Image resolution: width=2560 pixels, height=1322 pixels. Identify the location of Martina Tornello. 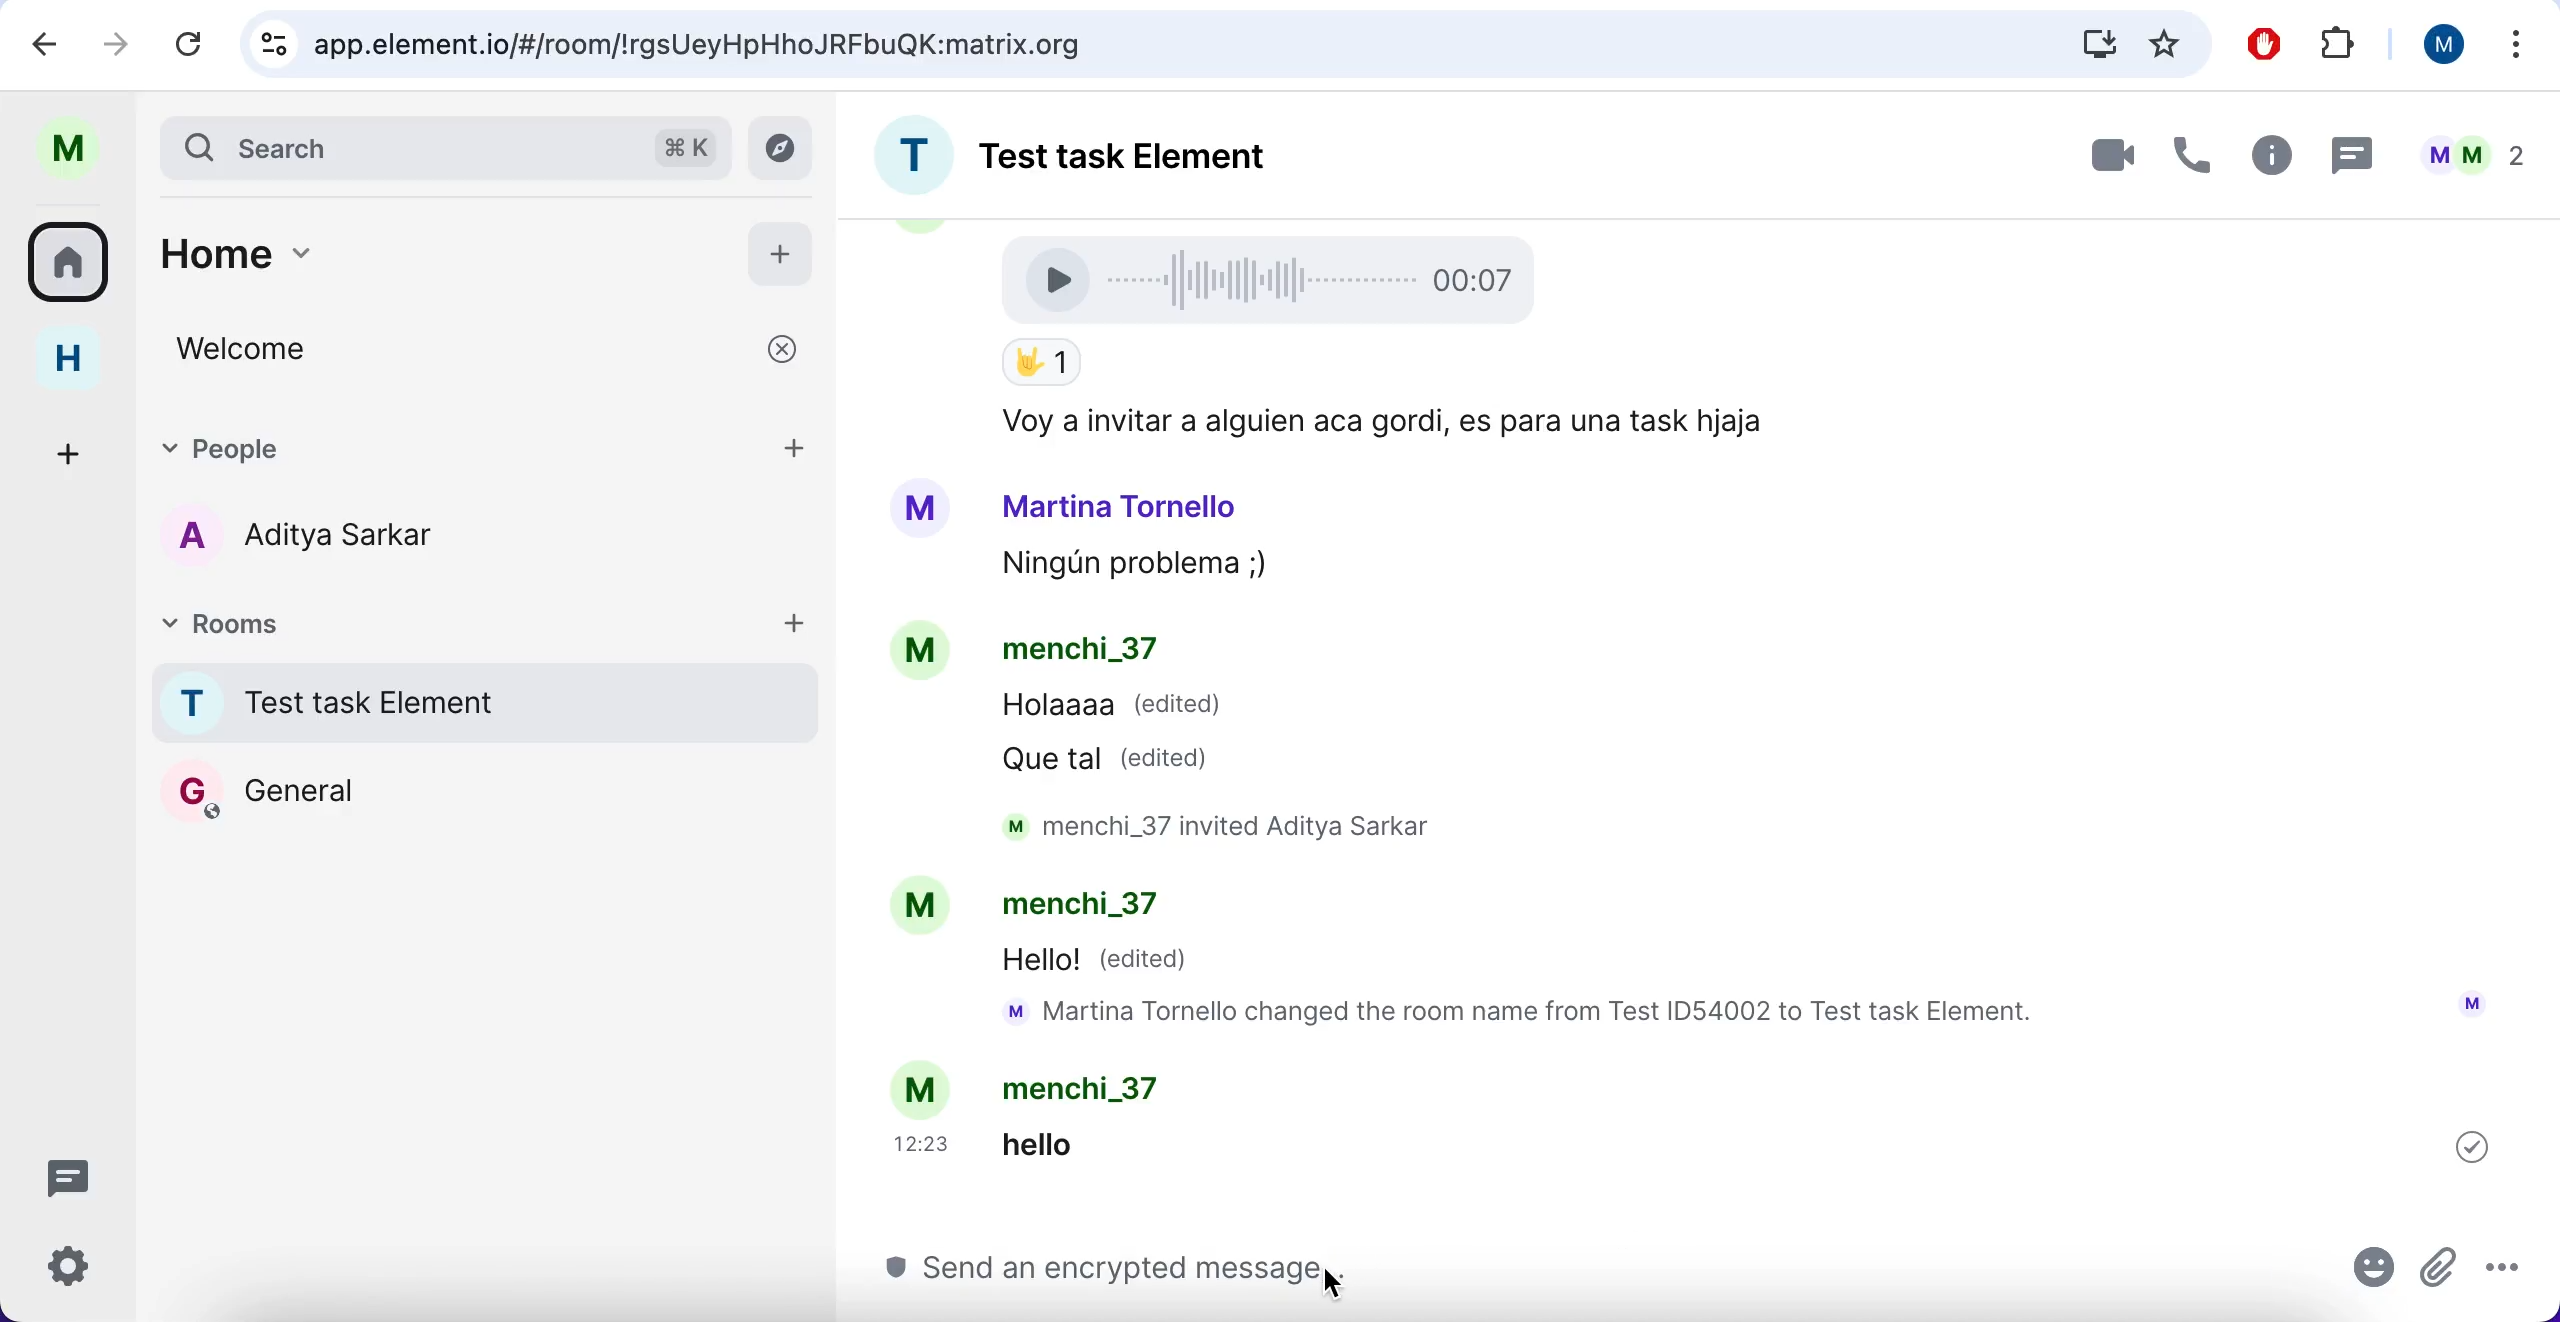
(1121, 505).